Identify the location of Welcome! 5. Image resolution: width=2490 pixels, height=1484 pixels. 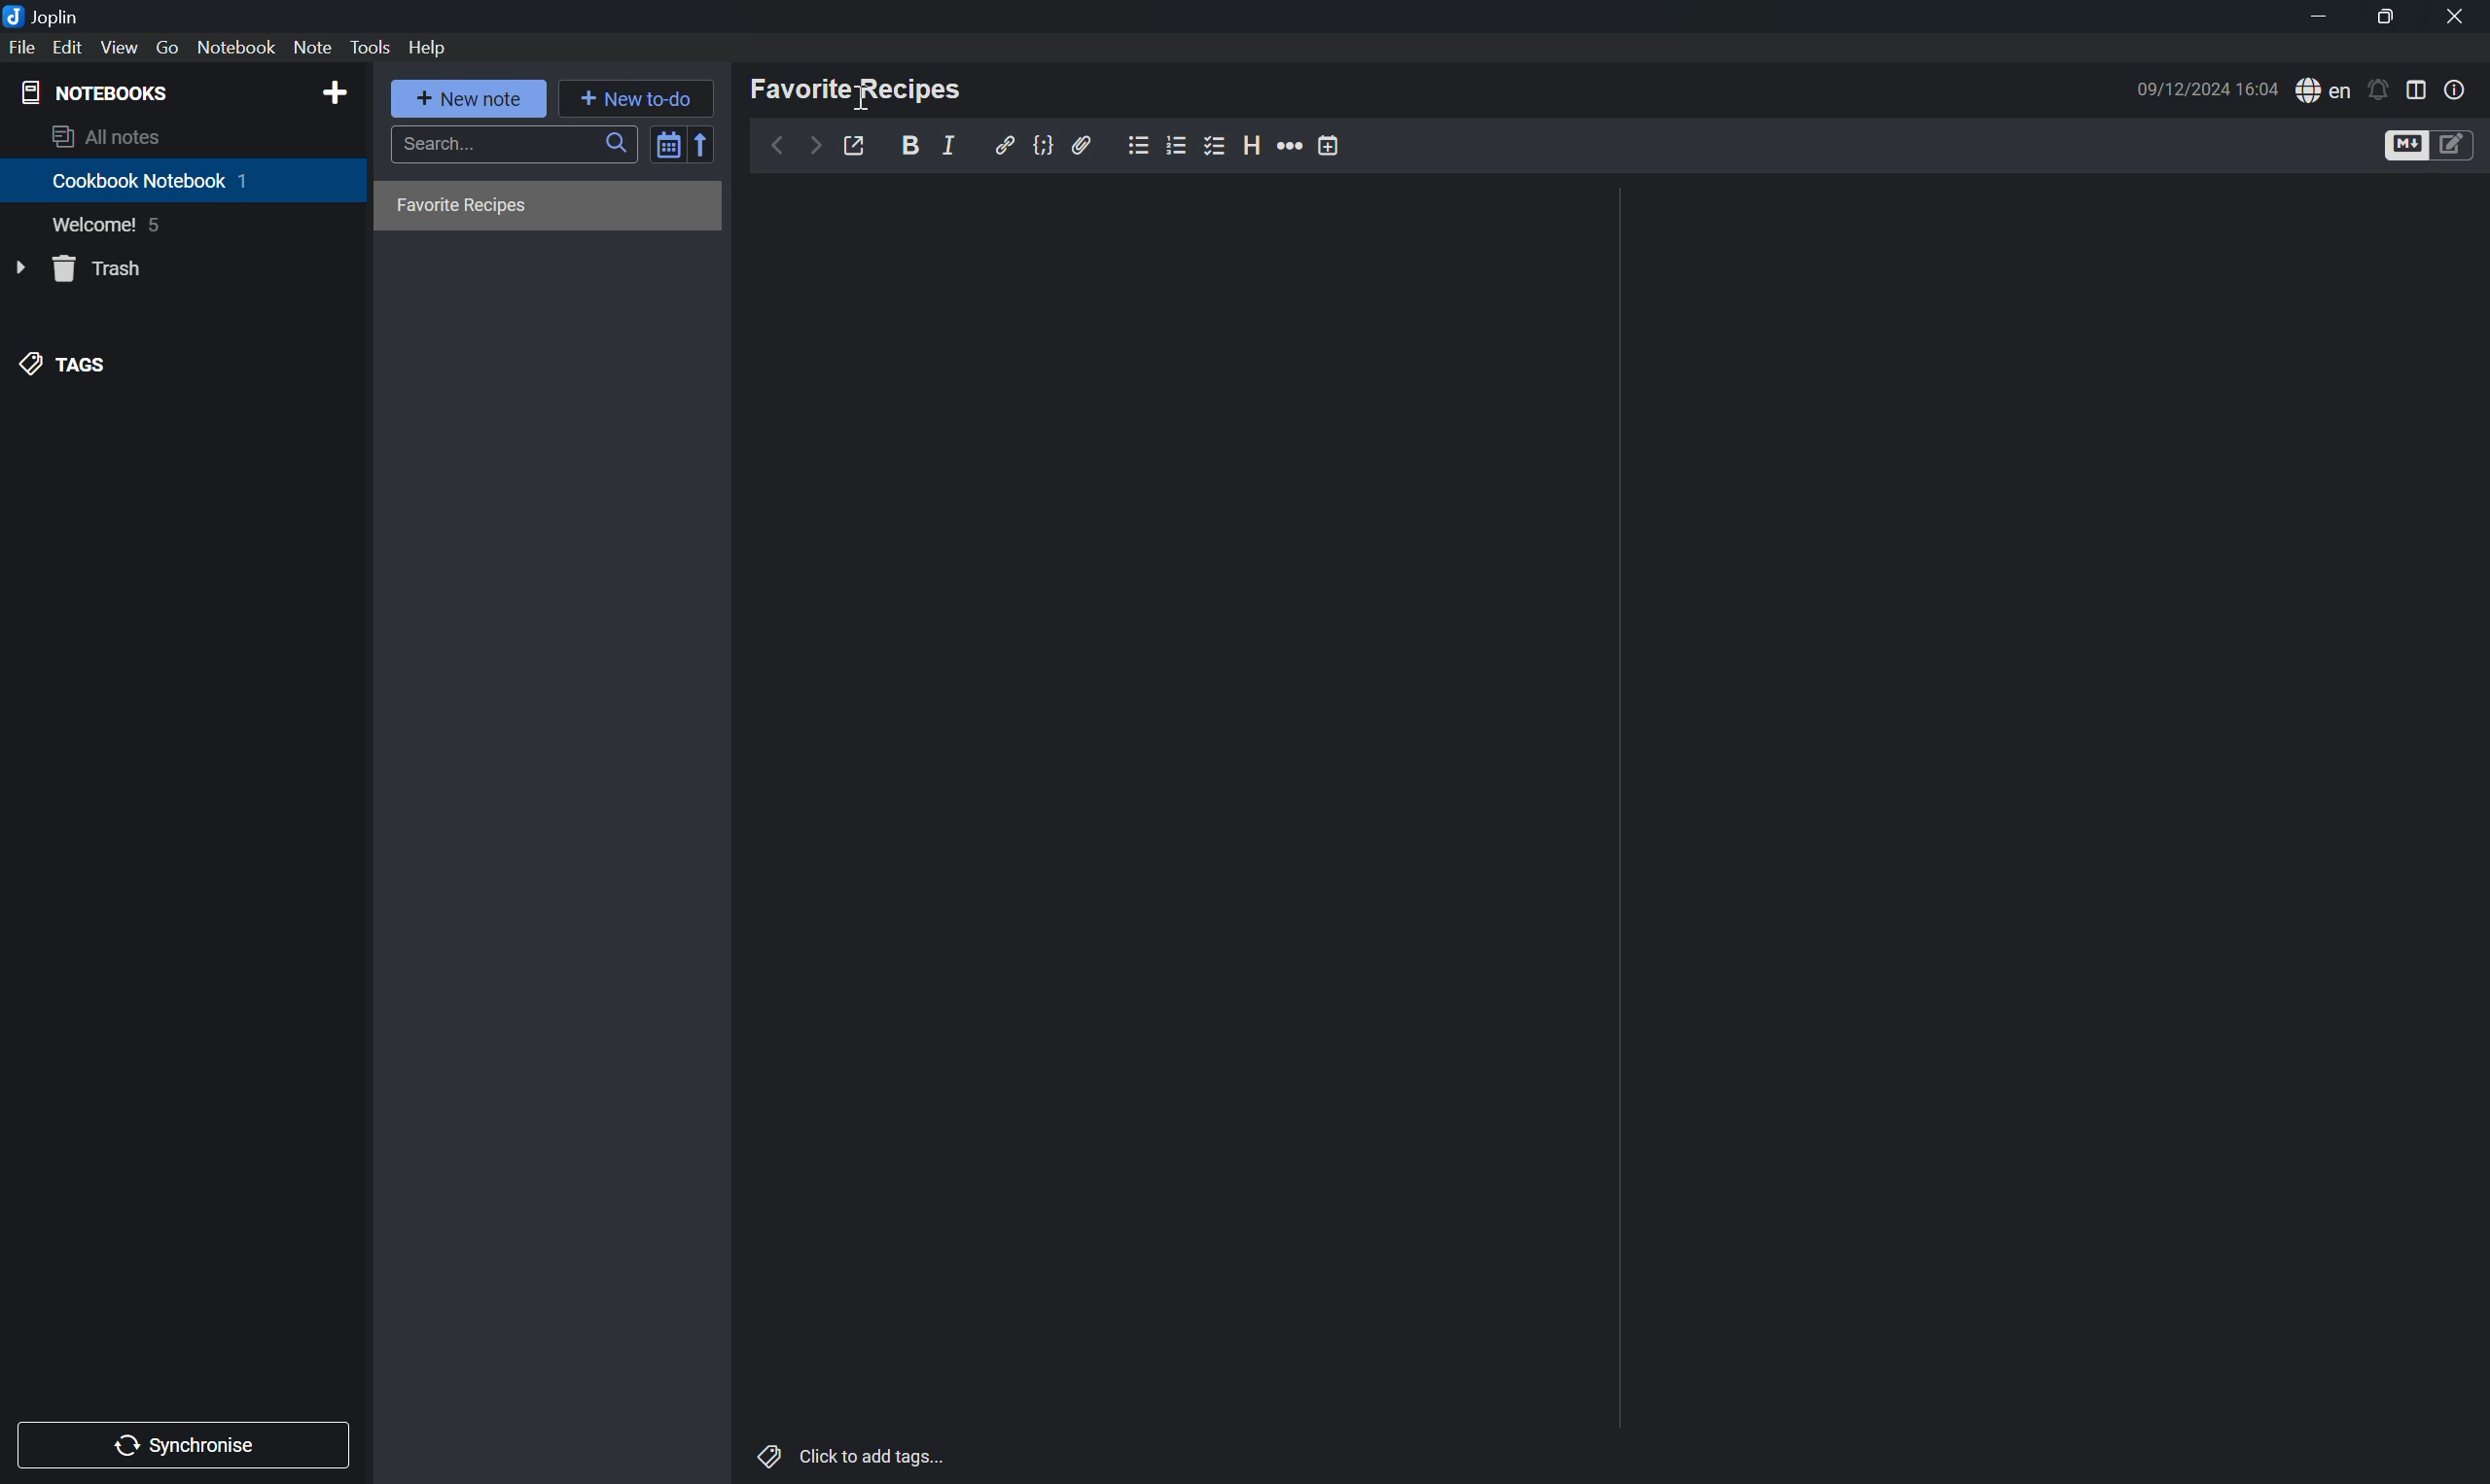
(112, 228).